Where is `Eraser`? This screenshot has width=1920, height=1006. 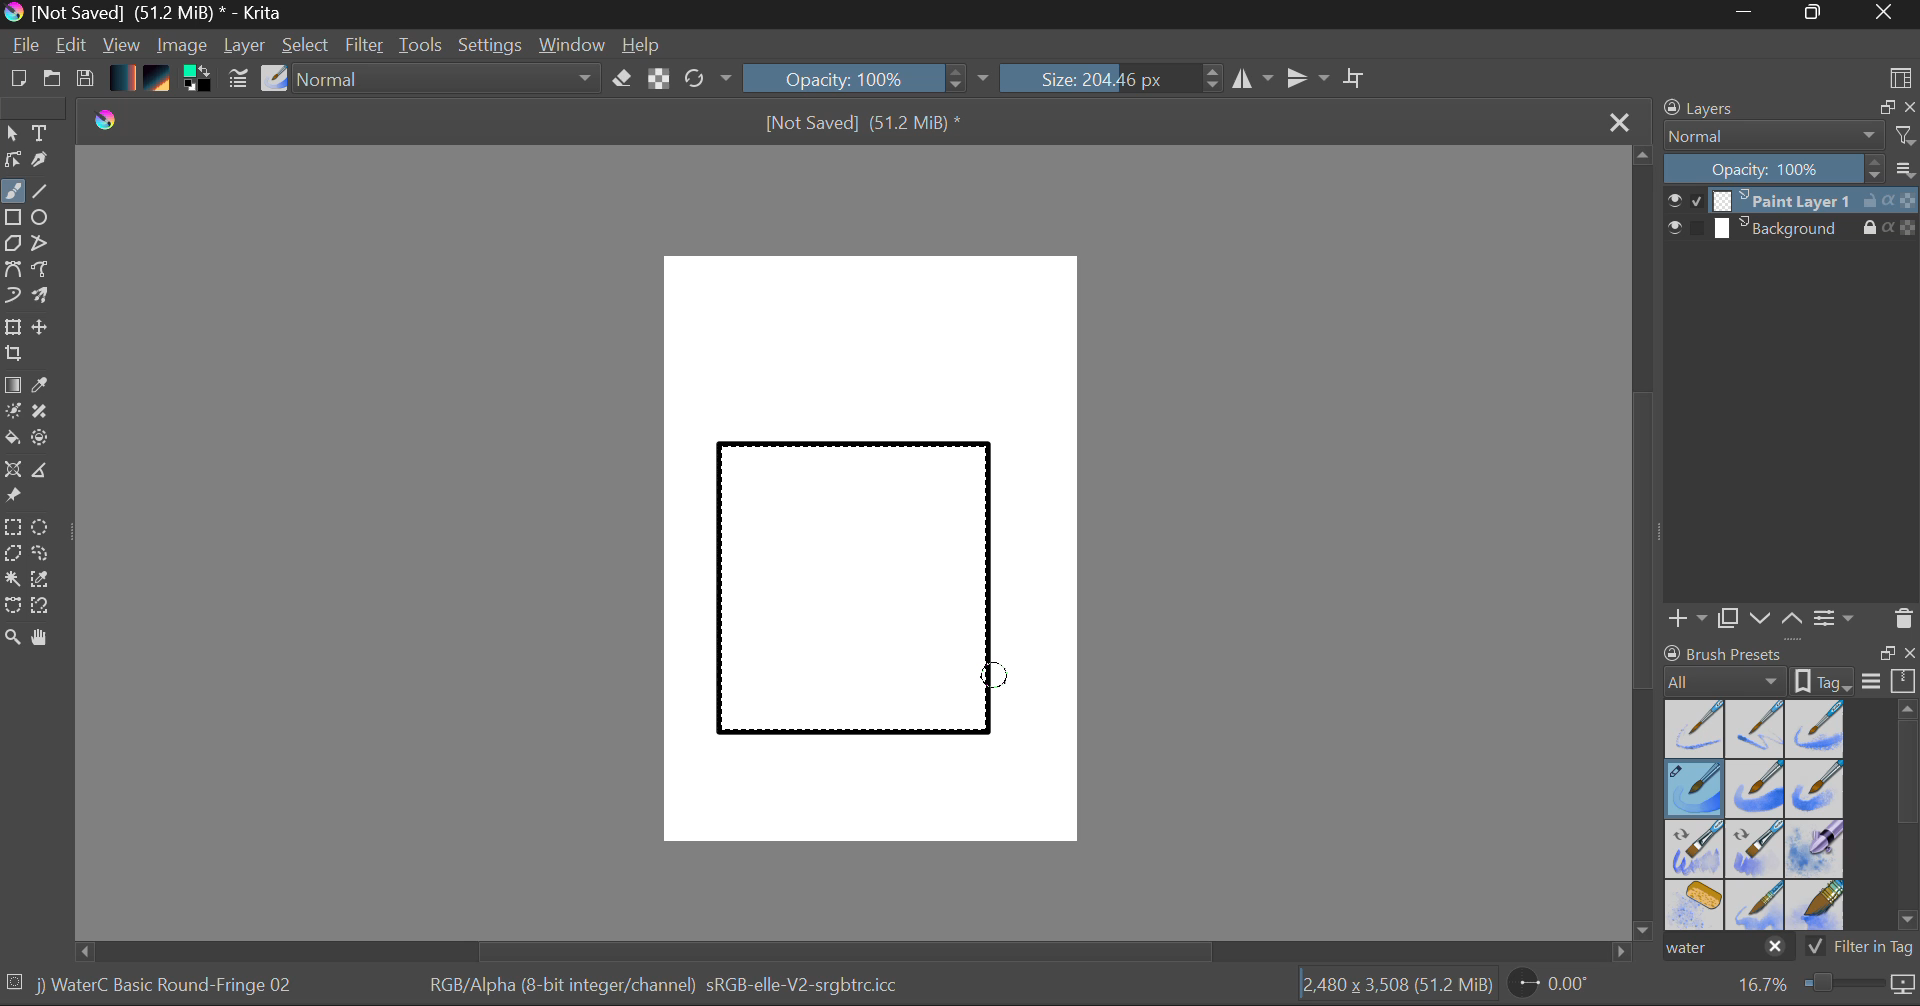 Eraser is located at coordinates (623, 79).